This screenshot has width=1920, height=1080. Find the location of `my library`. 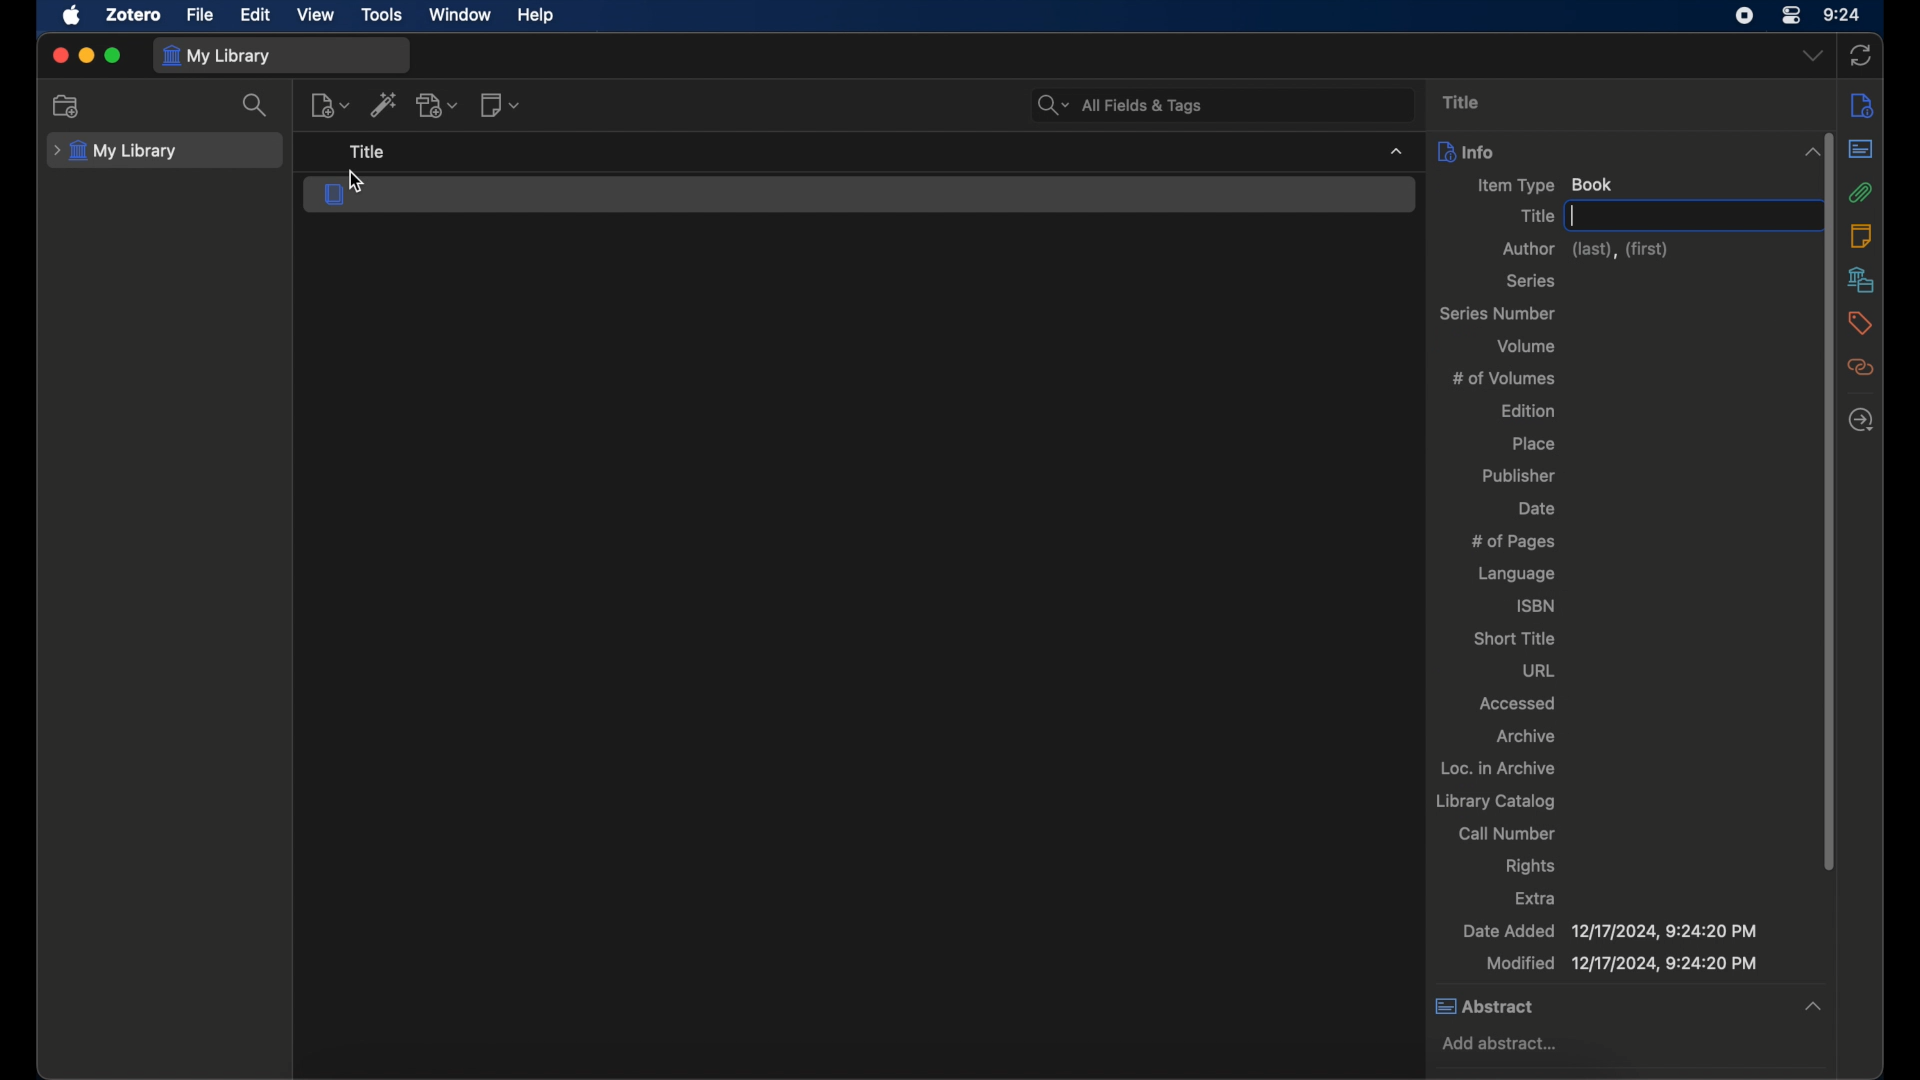

my library is located at coordinates (218, 57).